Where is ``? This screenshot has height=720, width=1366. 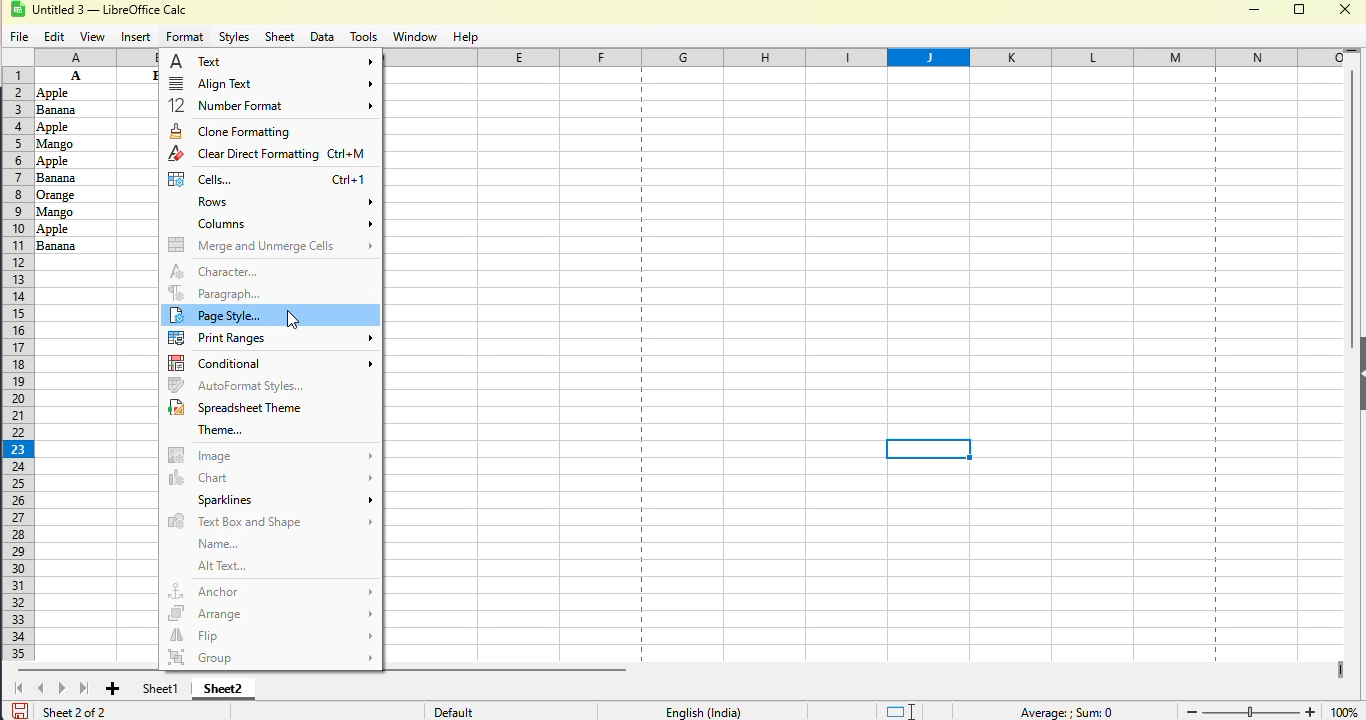
 is located at coordinates (73, 142).